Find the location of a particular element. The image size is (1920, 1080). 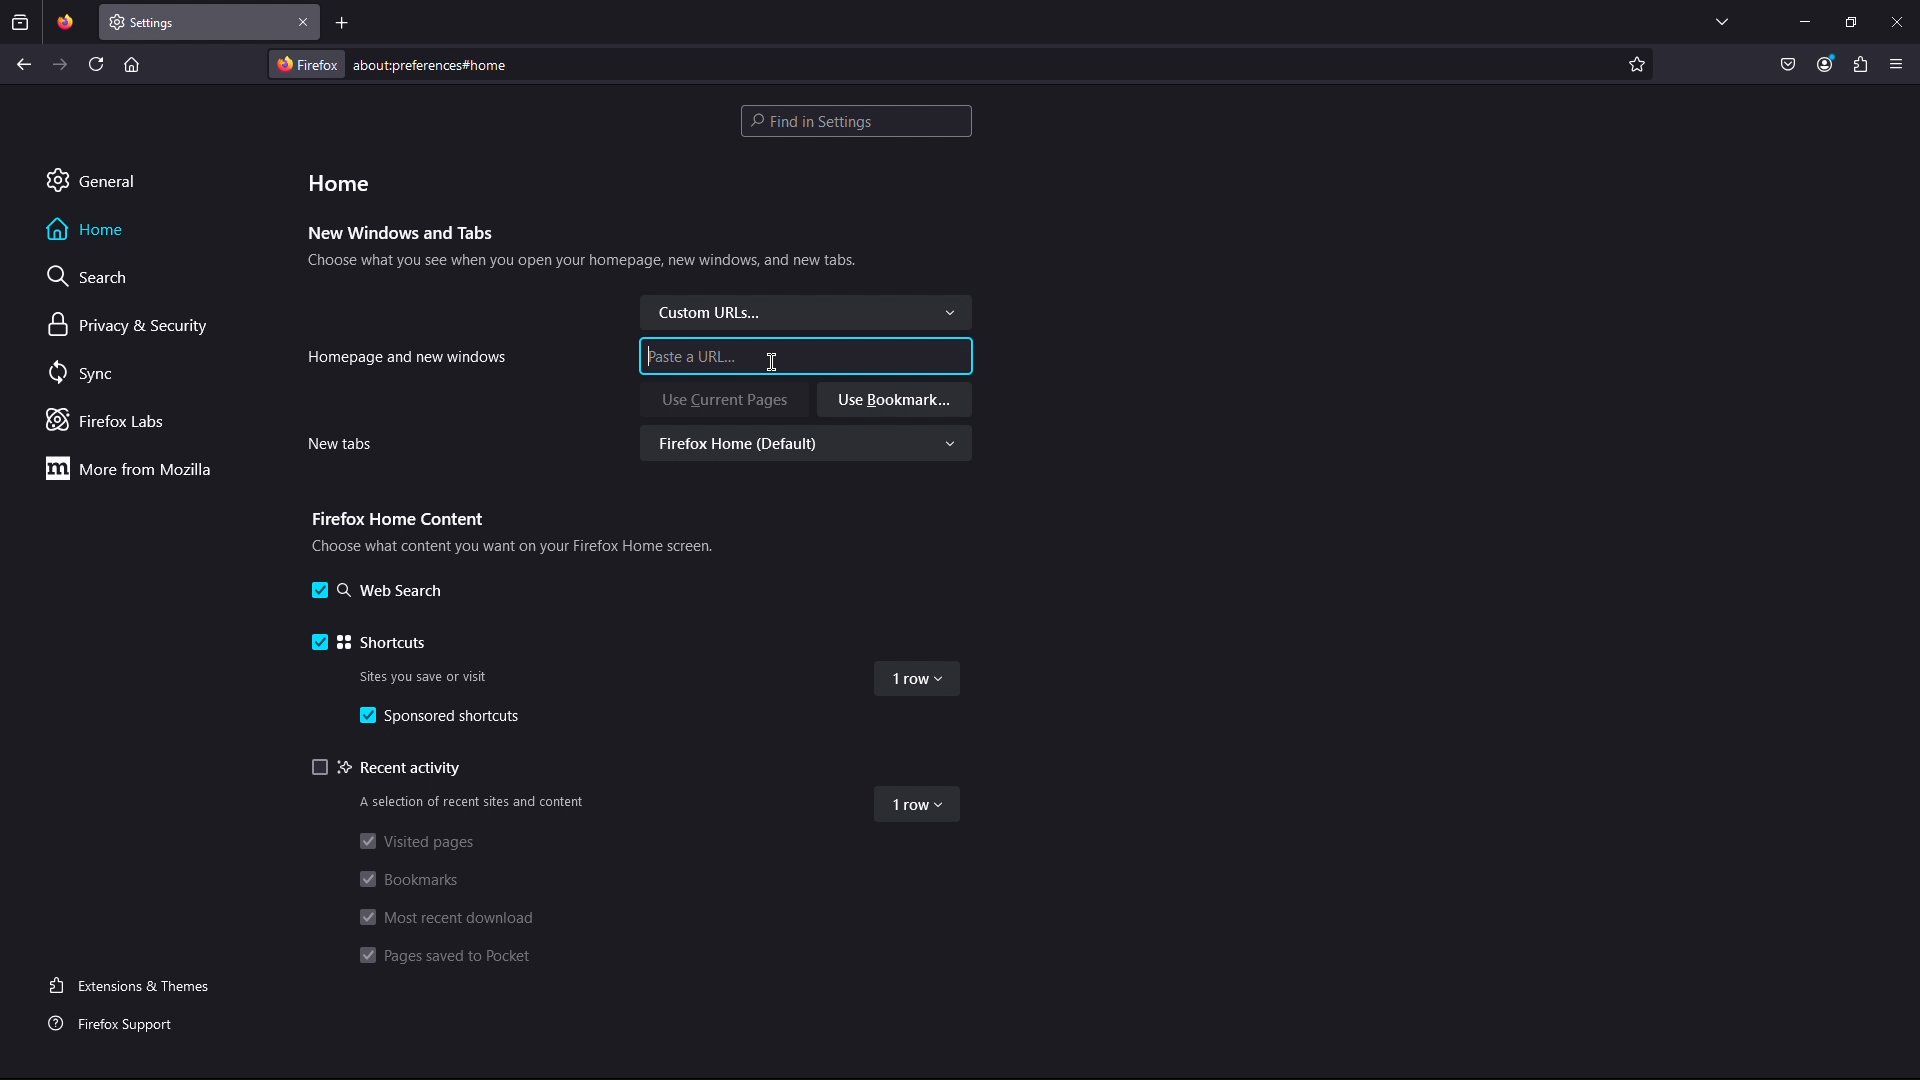

Home is located at coordinates (87, 229).